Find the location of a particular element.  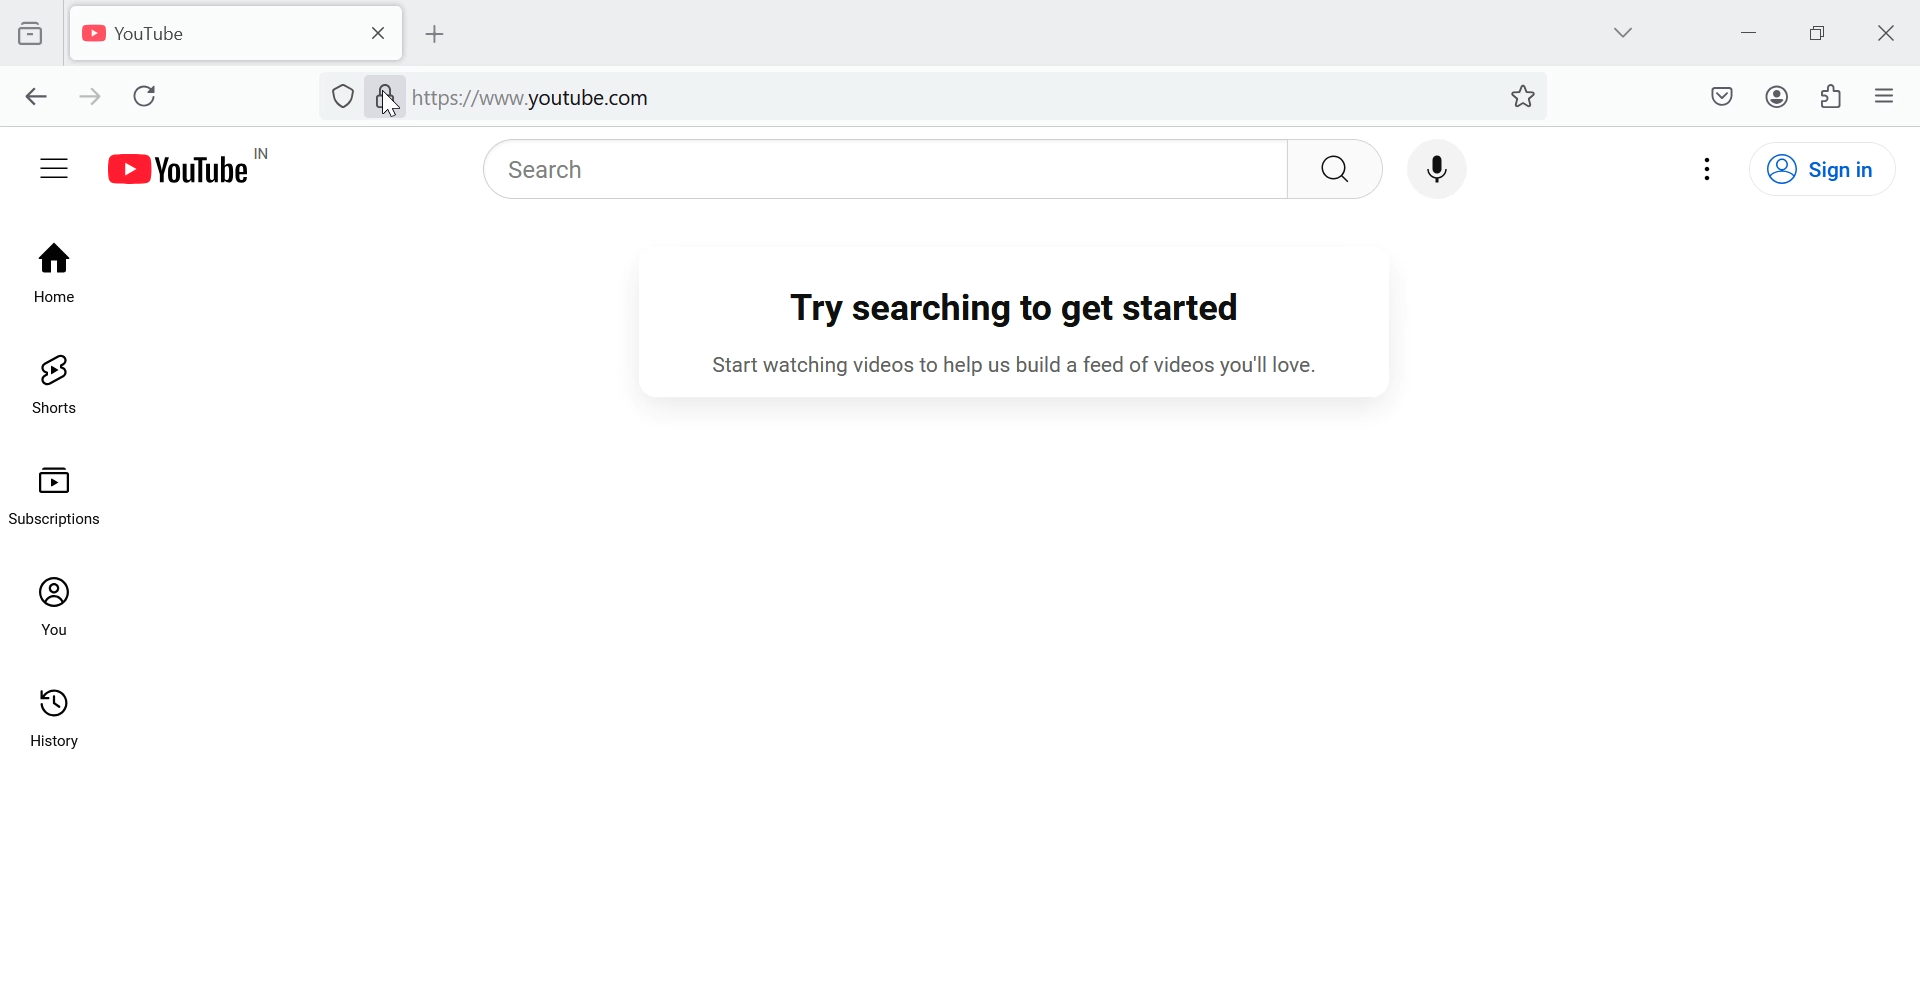

Go back one page. Right-click or pull down to show history is located at coordinates (36, 98).